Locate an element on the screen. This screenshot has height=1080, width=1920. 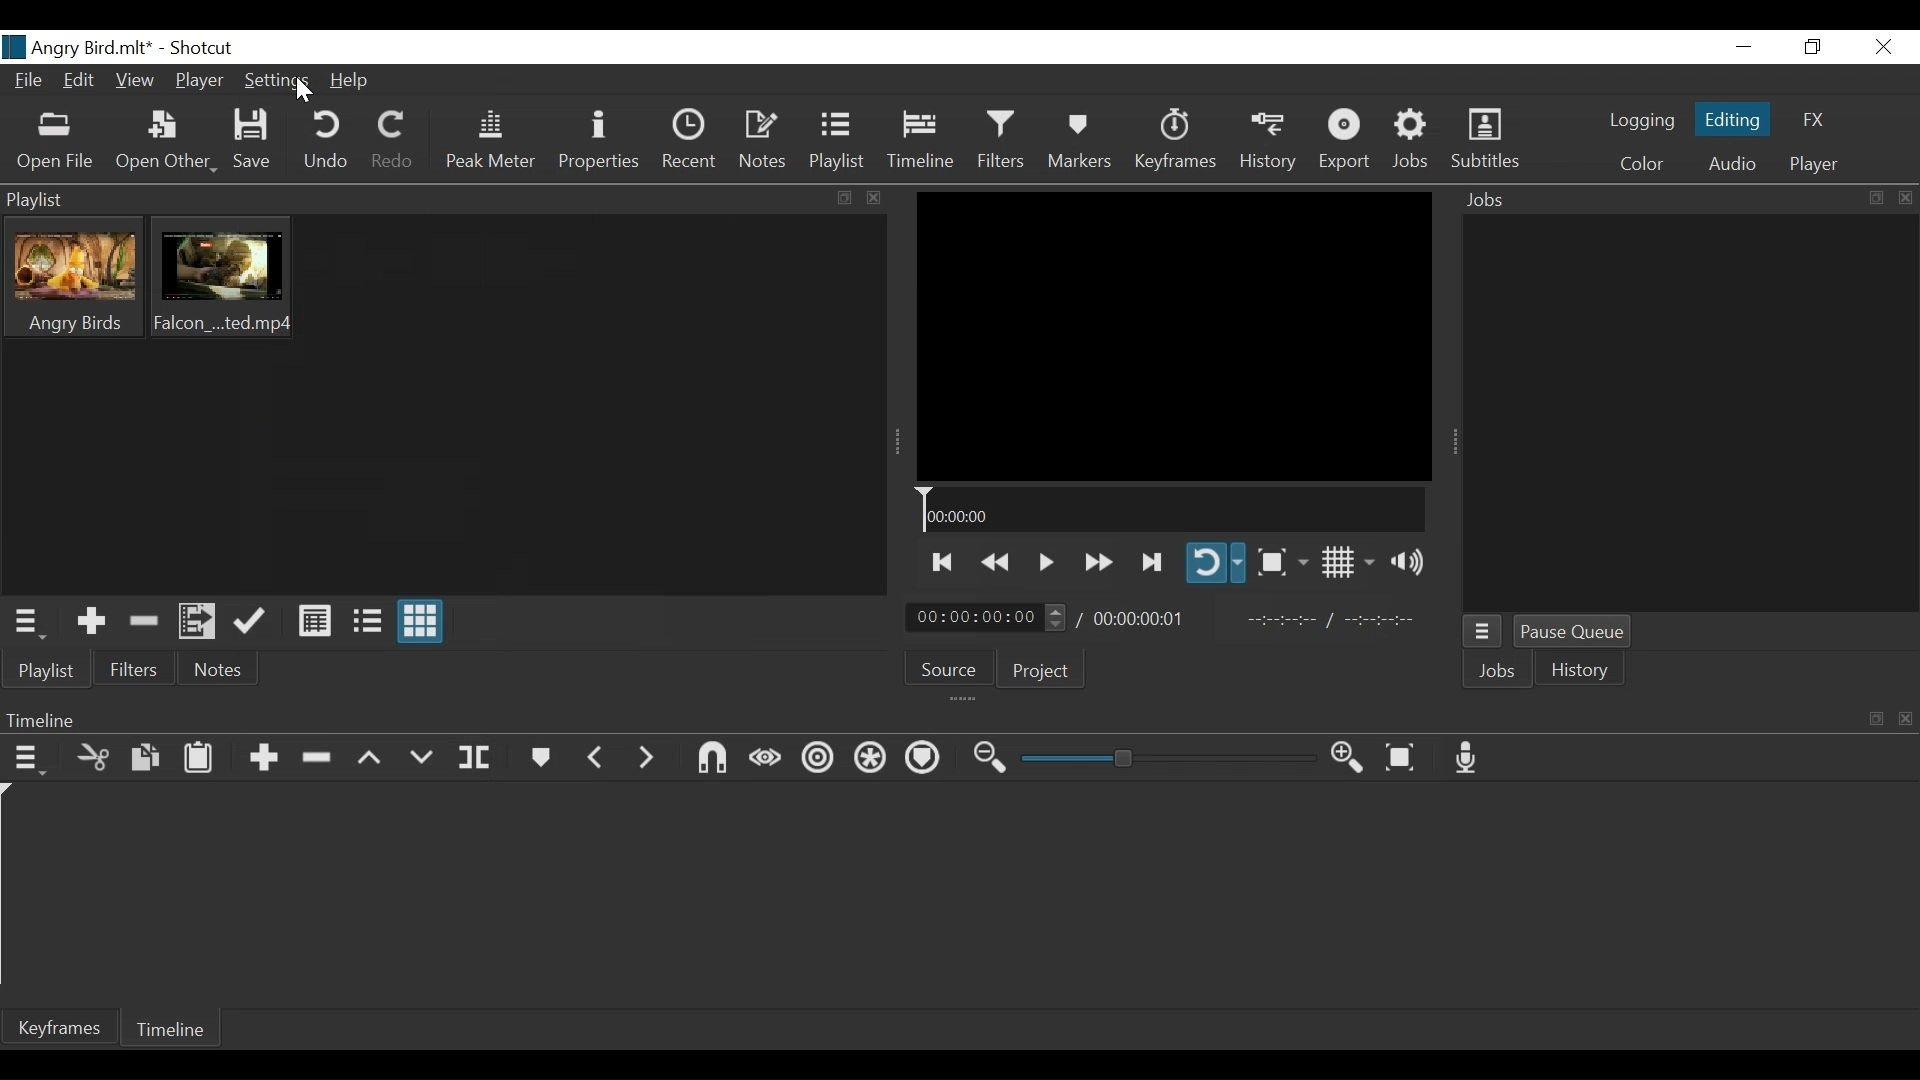
Jobs Panel is located at coordinates (1688, 197).